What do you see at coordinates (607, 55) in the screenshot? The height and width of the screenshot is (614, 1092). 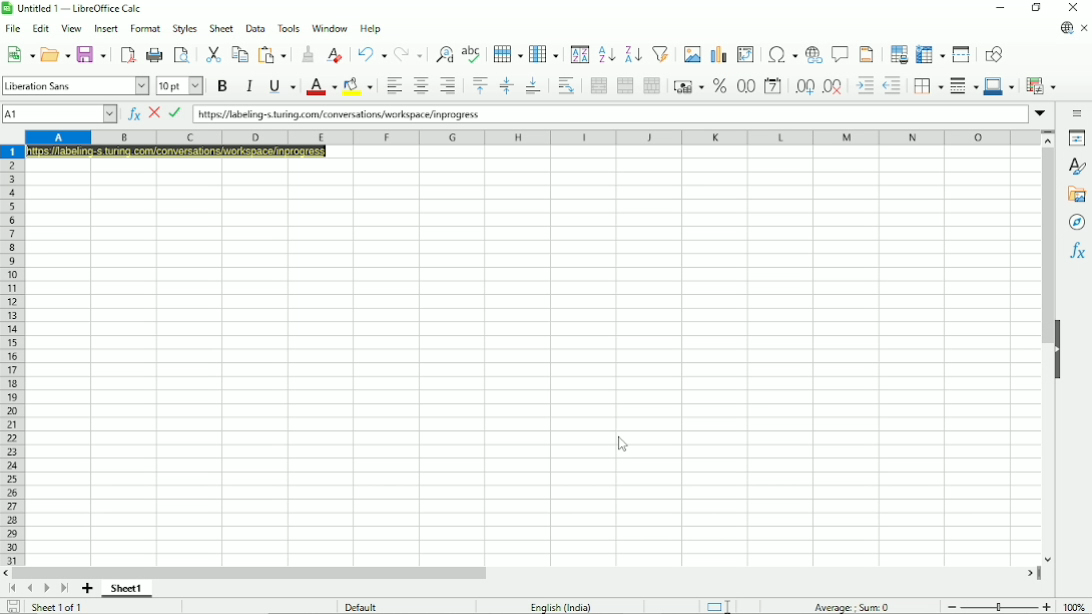 I see `Sort ascending` at bounding box center [607, 55].